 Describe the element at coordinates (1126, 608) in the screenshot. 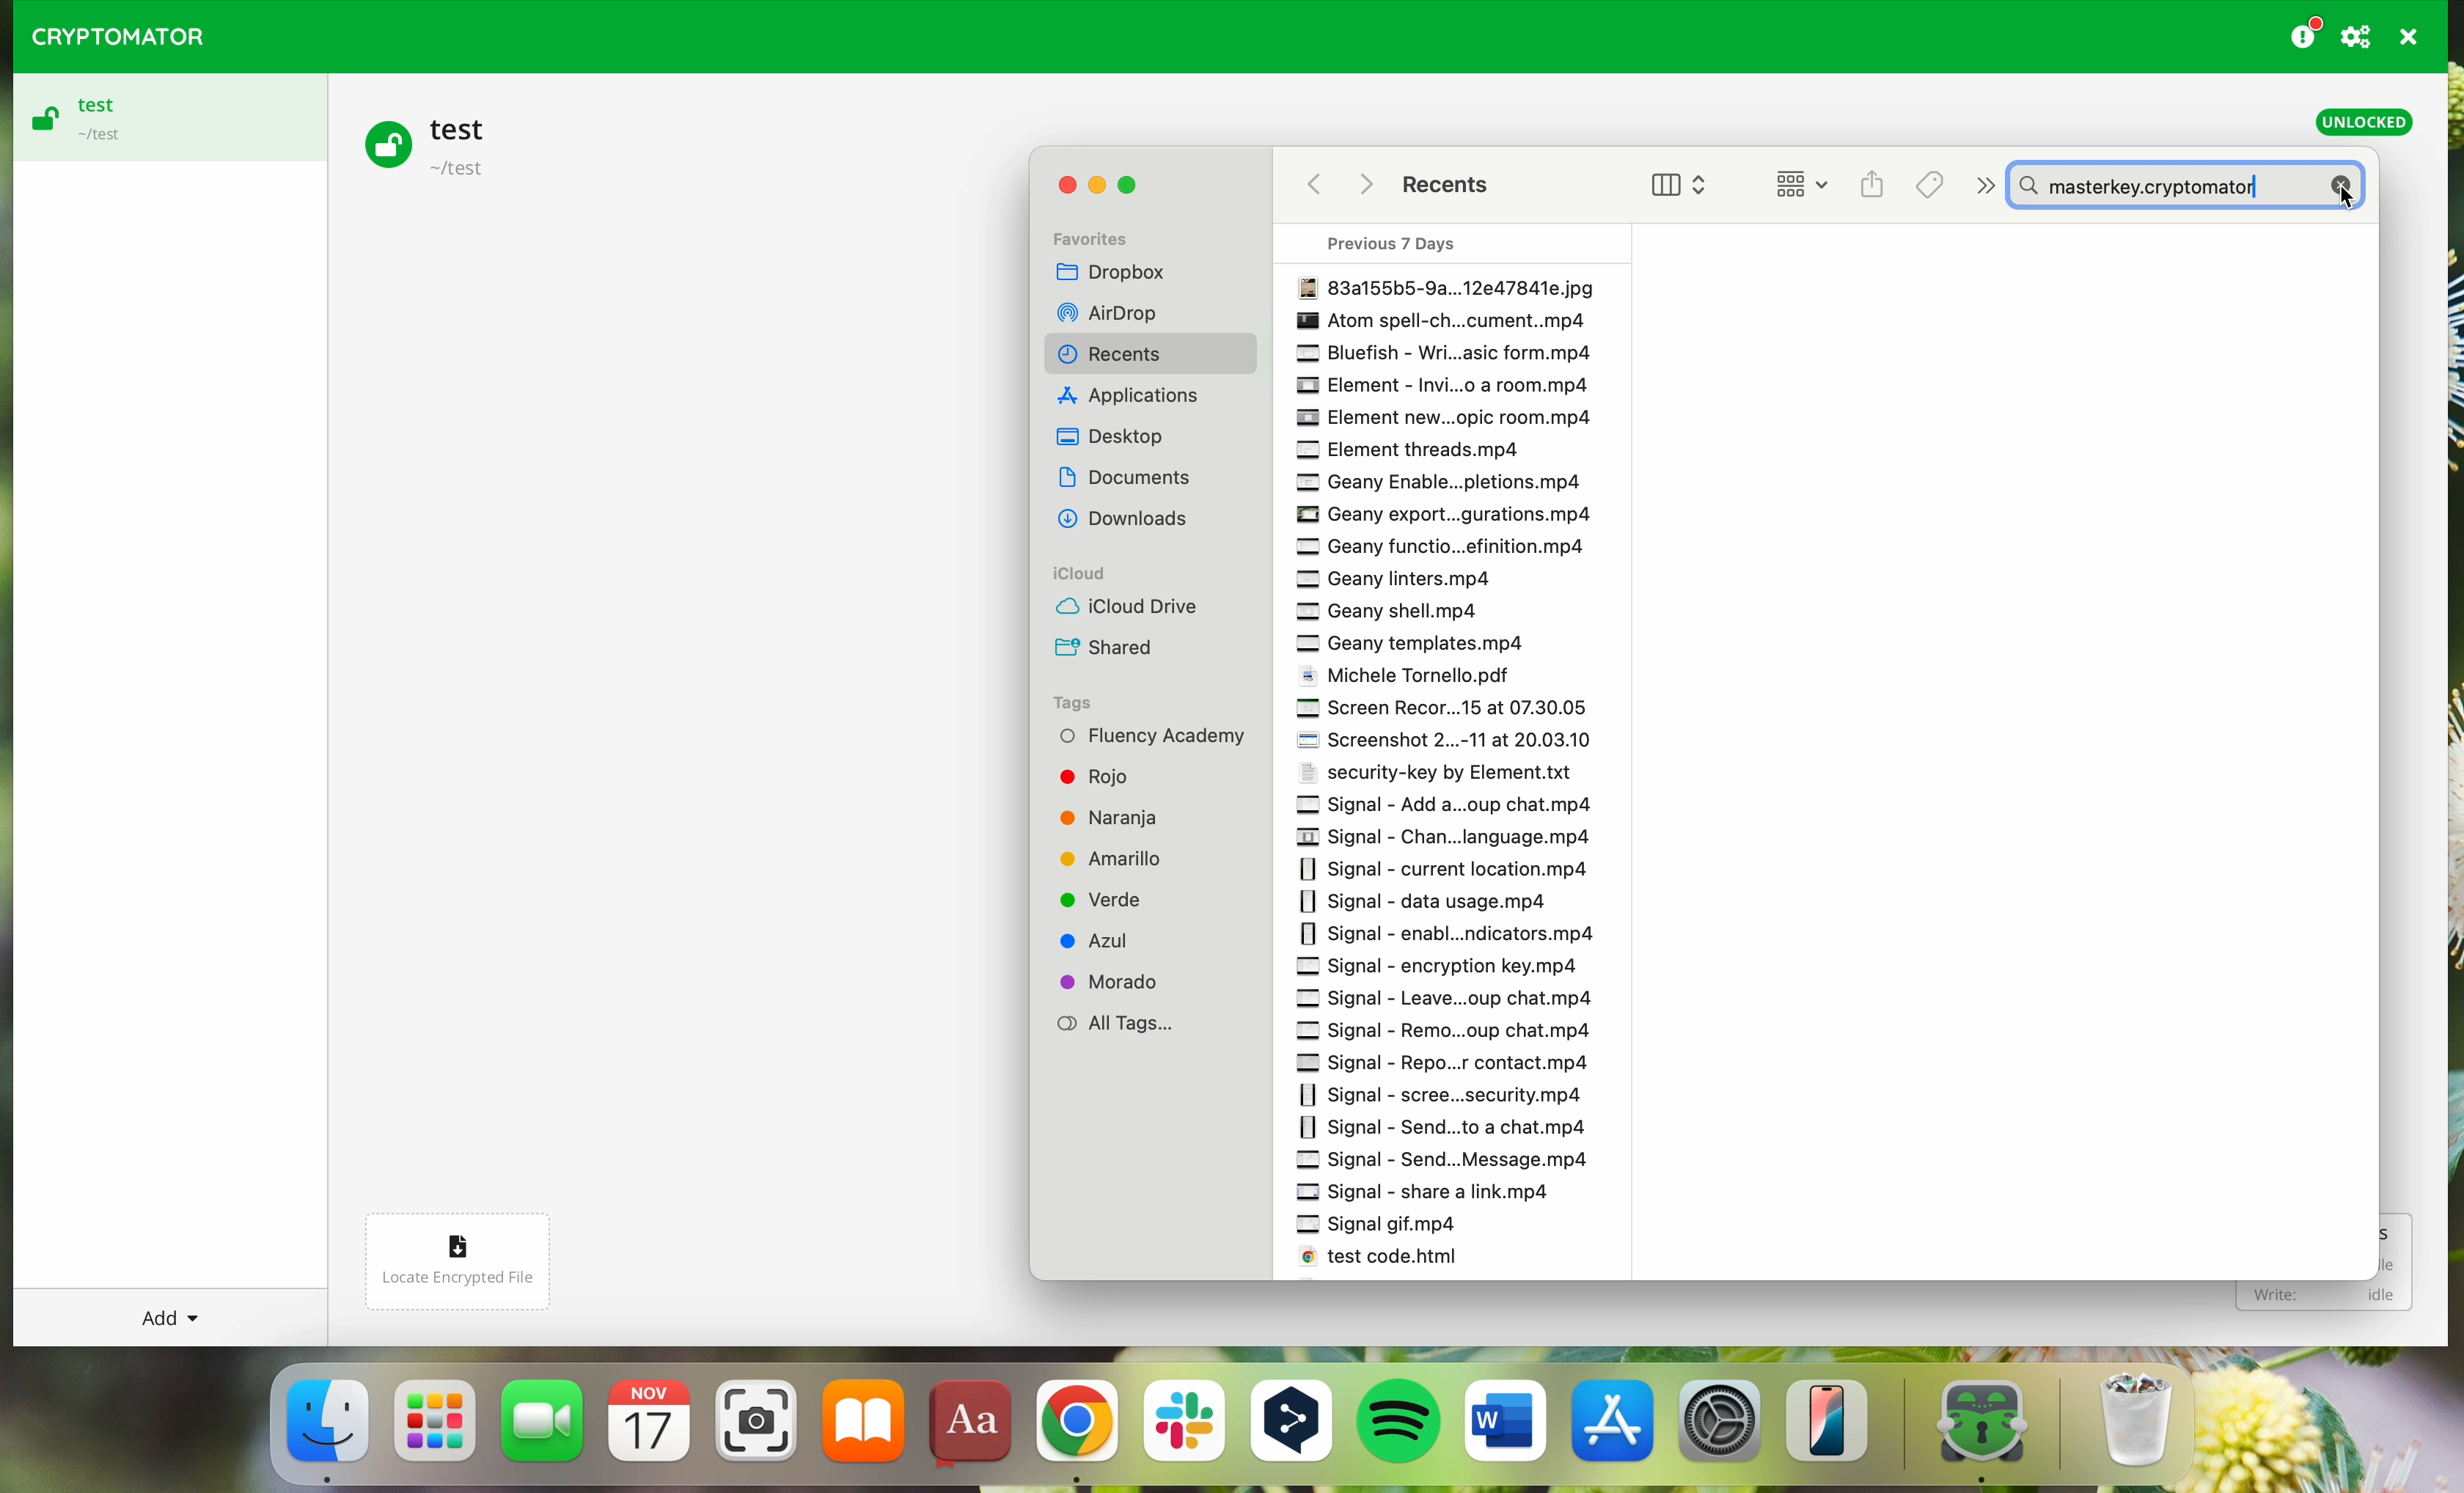

I see `iCloud Drive` at that location.